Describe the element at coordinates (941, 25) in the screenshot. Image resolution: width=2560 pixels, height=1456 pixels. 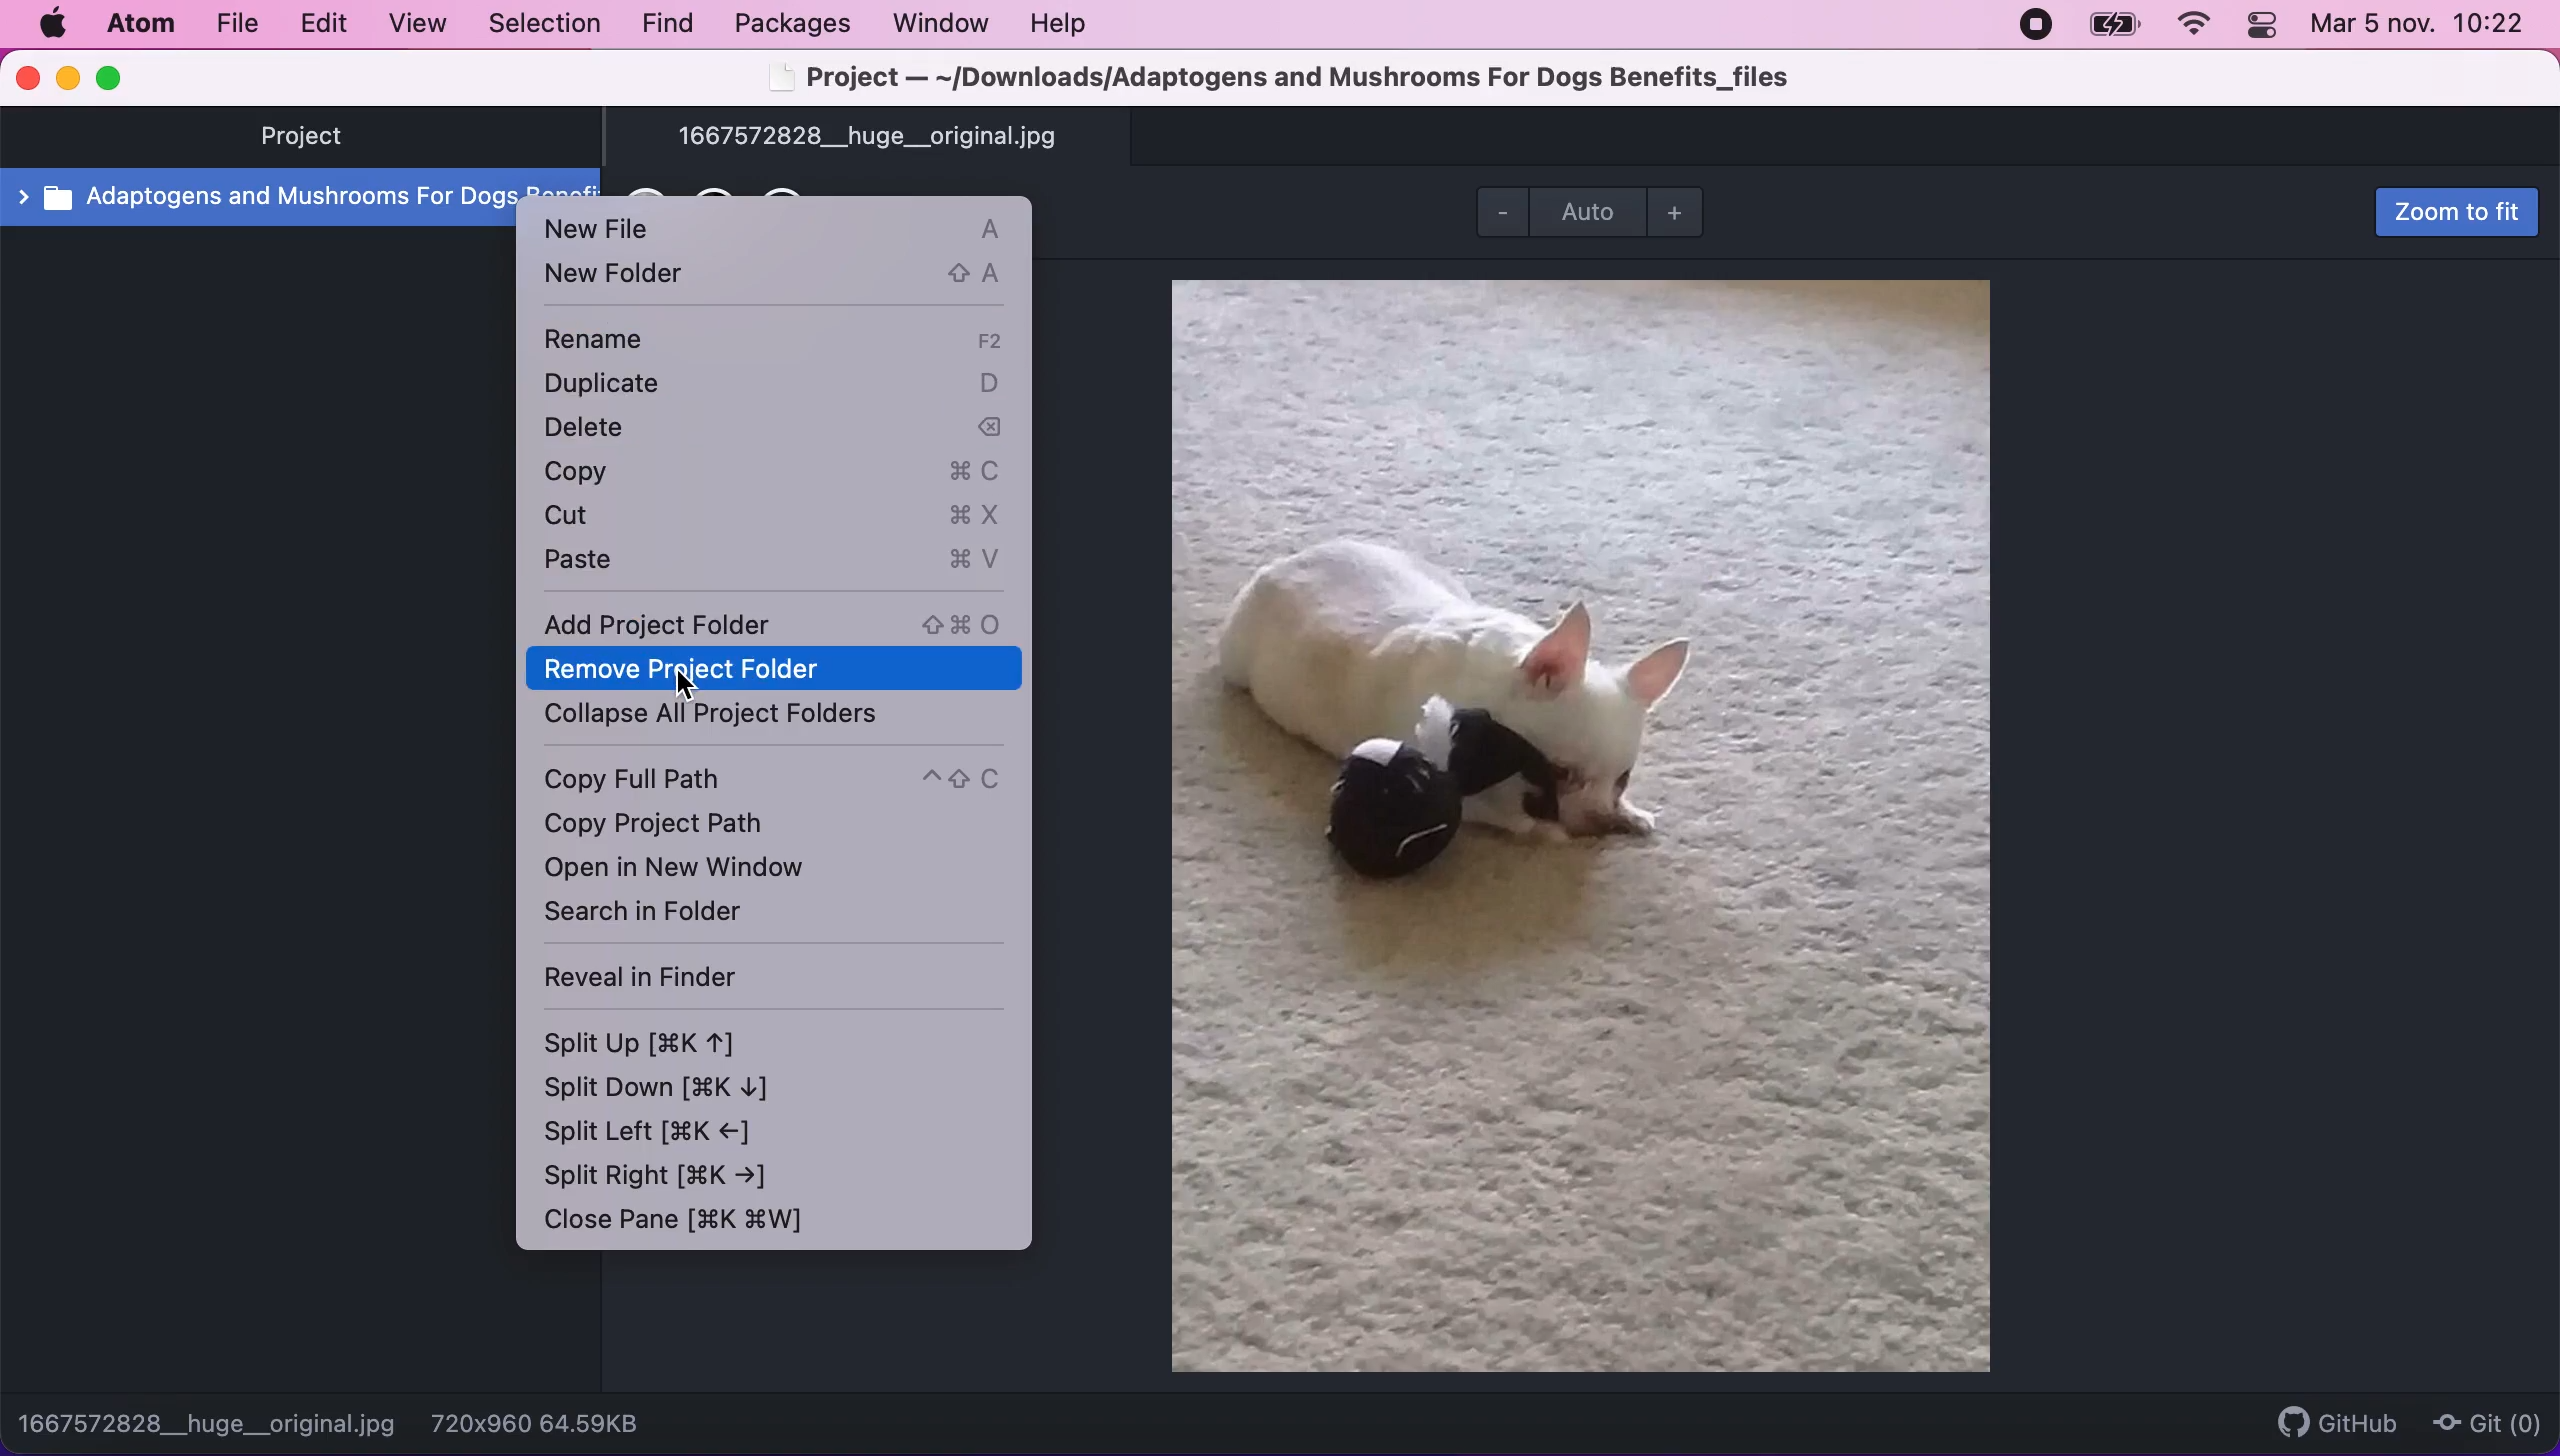
I see `window` at that location.